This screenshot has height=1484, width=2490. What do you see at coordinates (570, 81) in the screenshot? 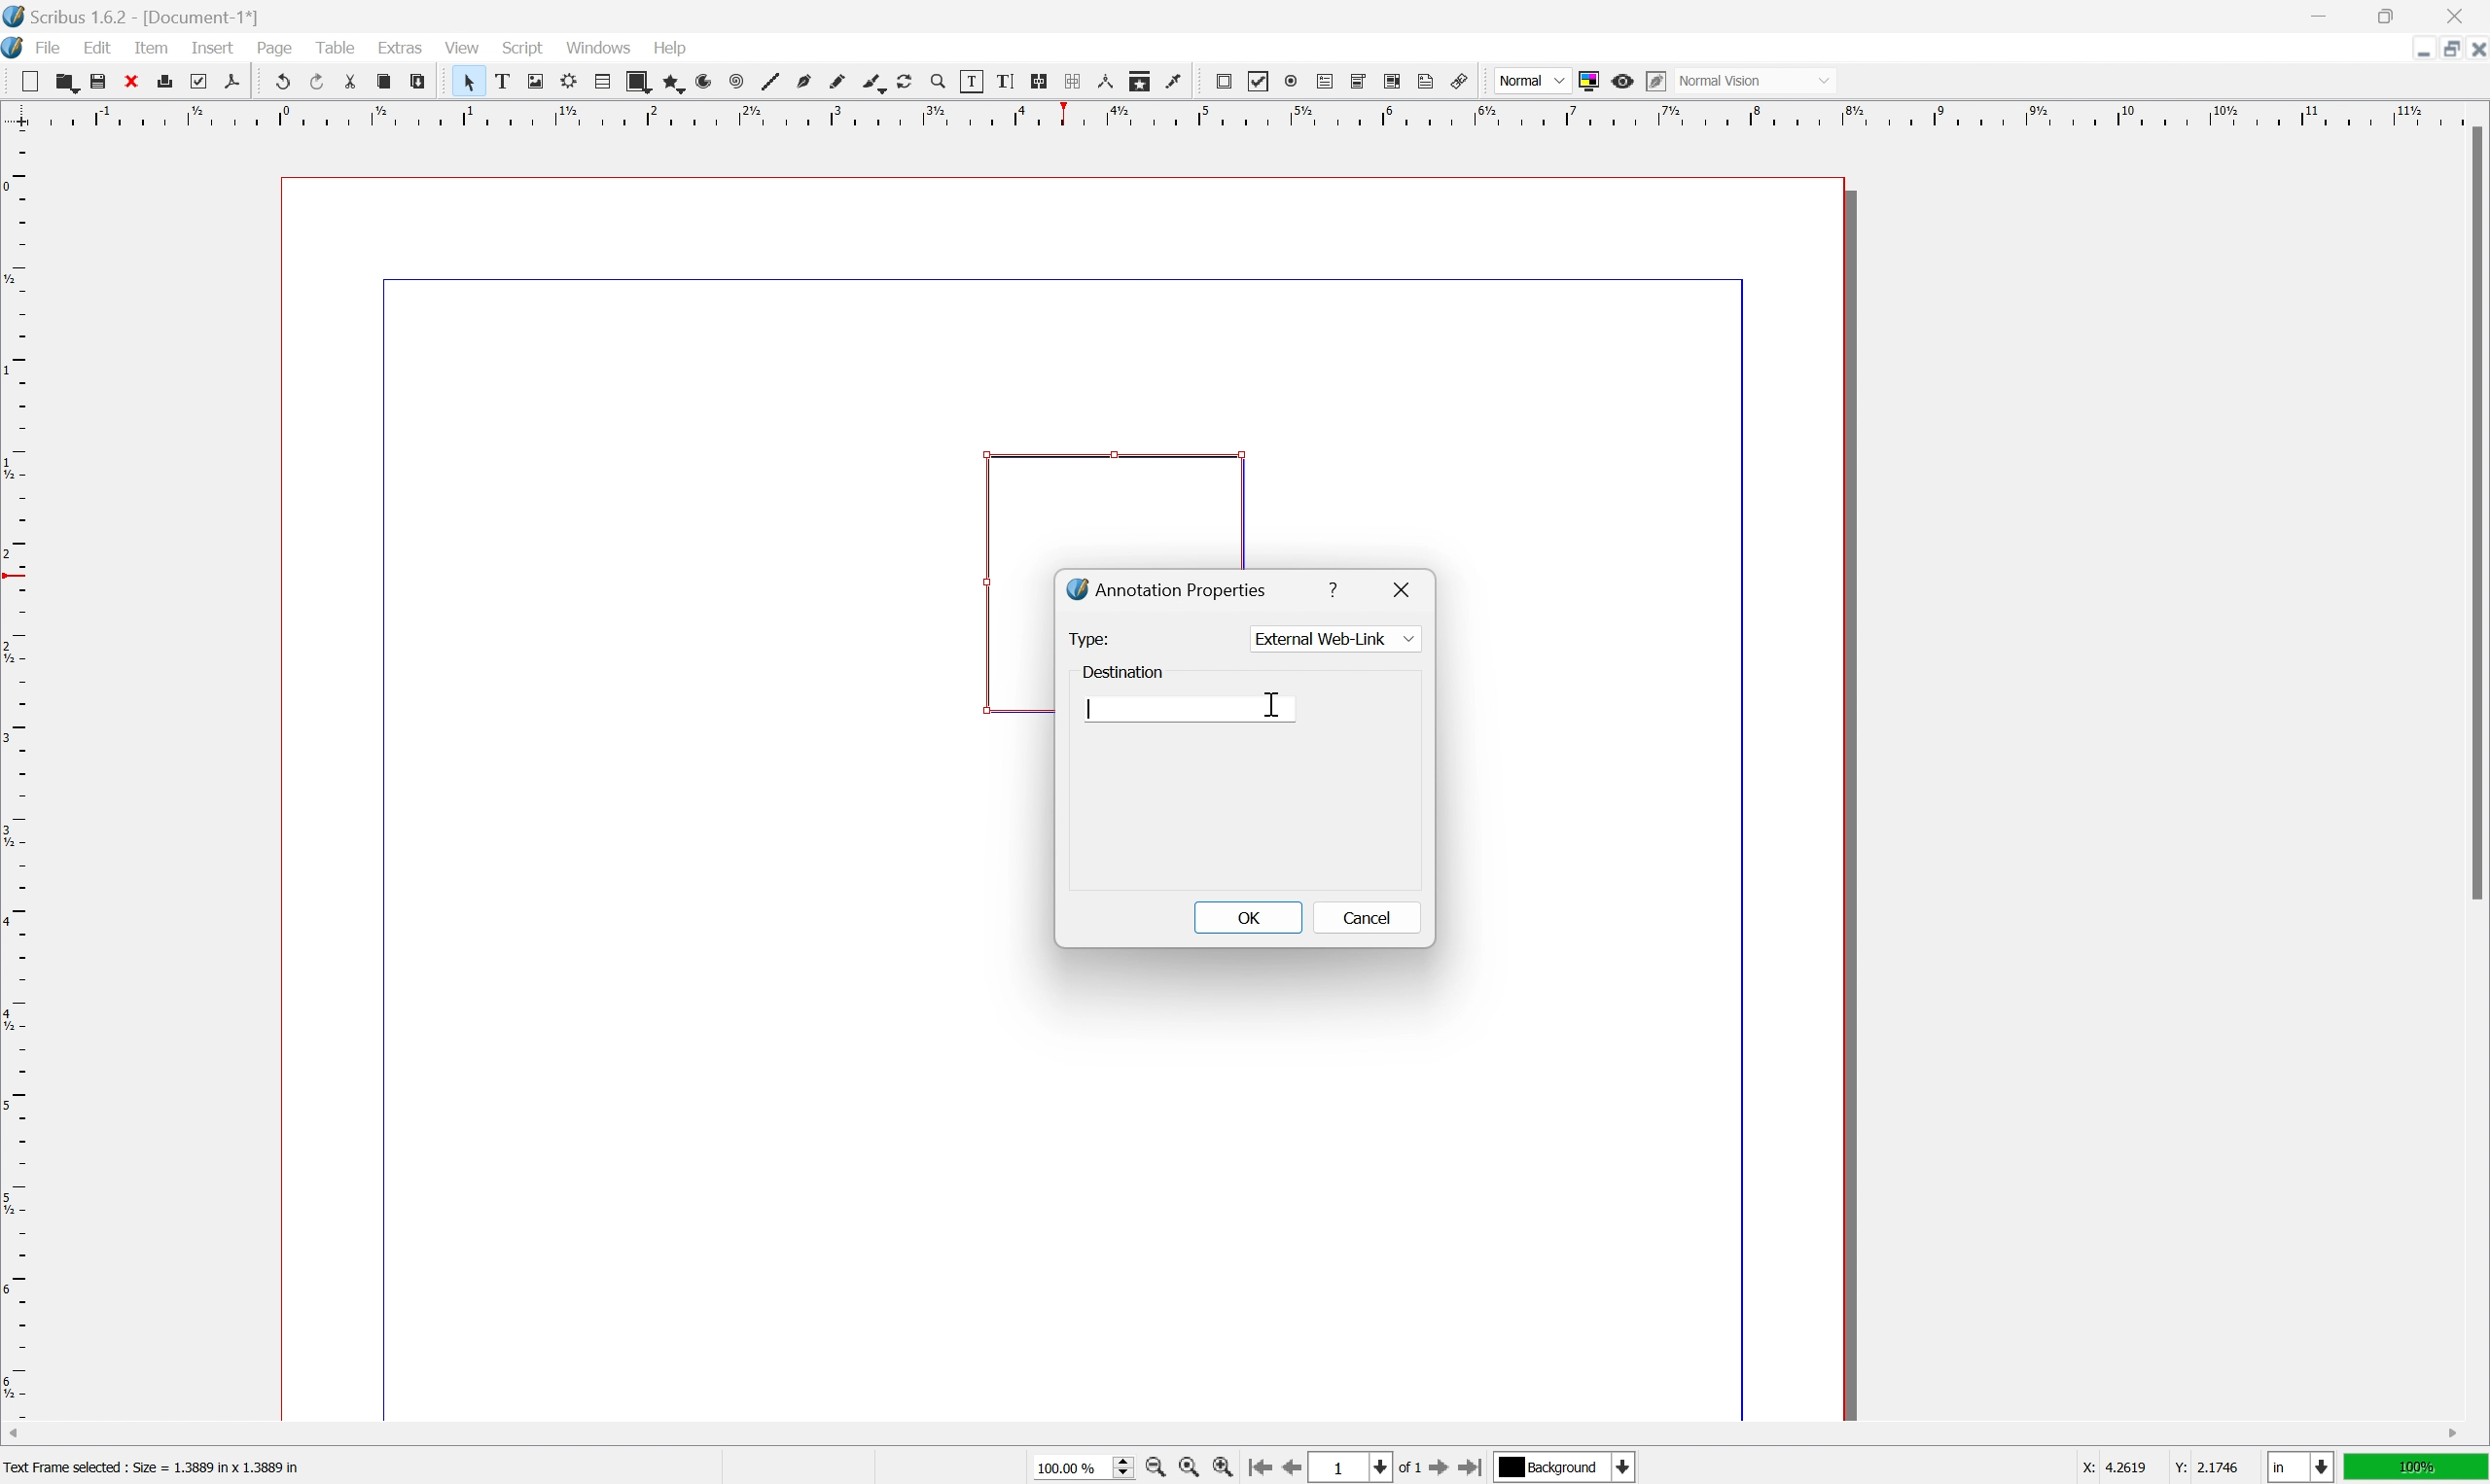
I see `render frame` at bounding box center [570, 81].